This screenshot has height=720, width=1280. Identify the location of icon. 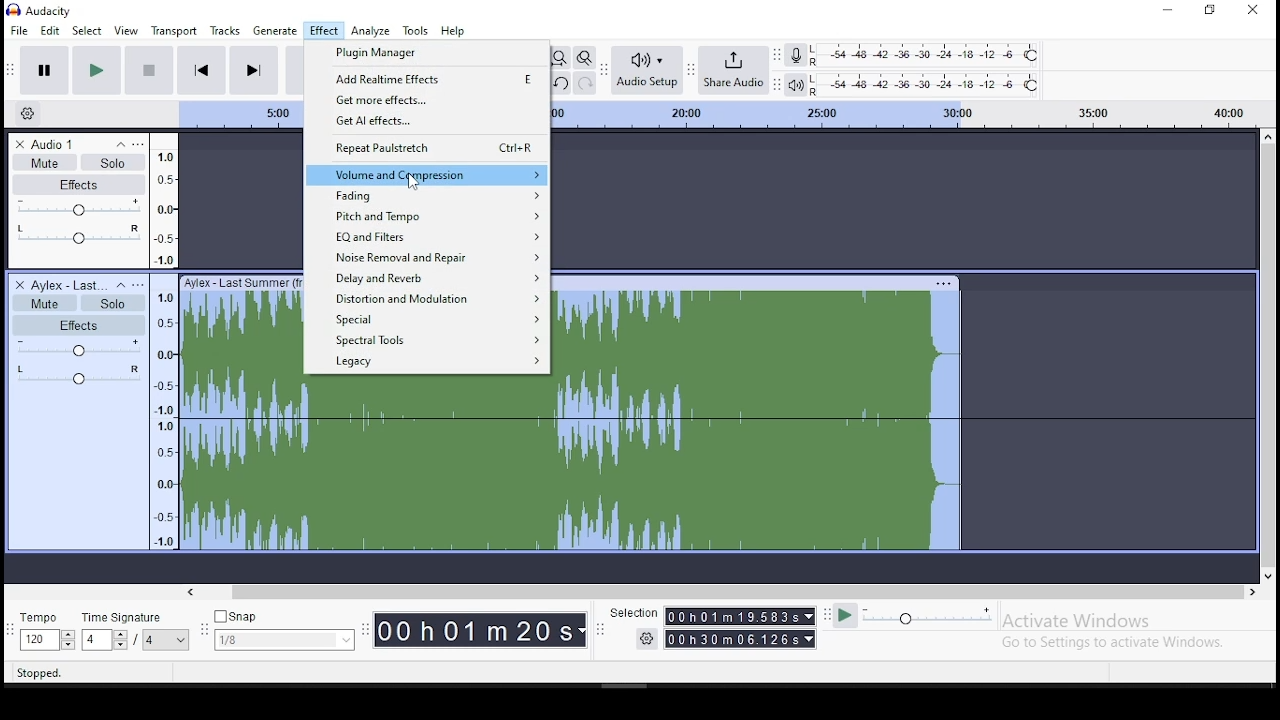
(44, 11).